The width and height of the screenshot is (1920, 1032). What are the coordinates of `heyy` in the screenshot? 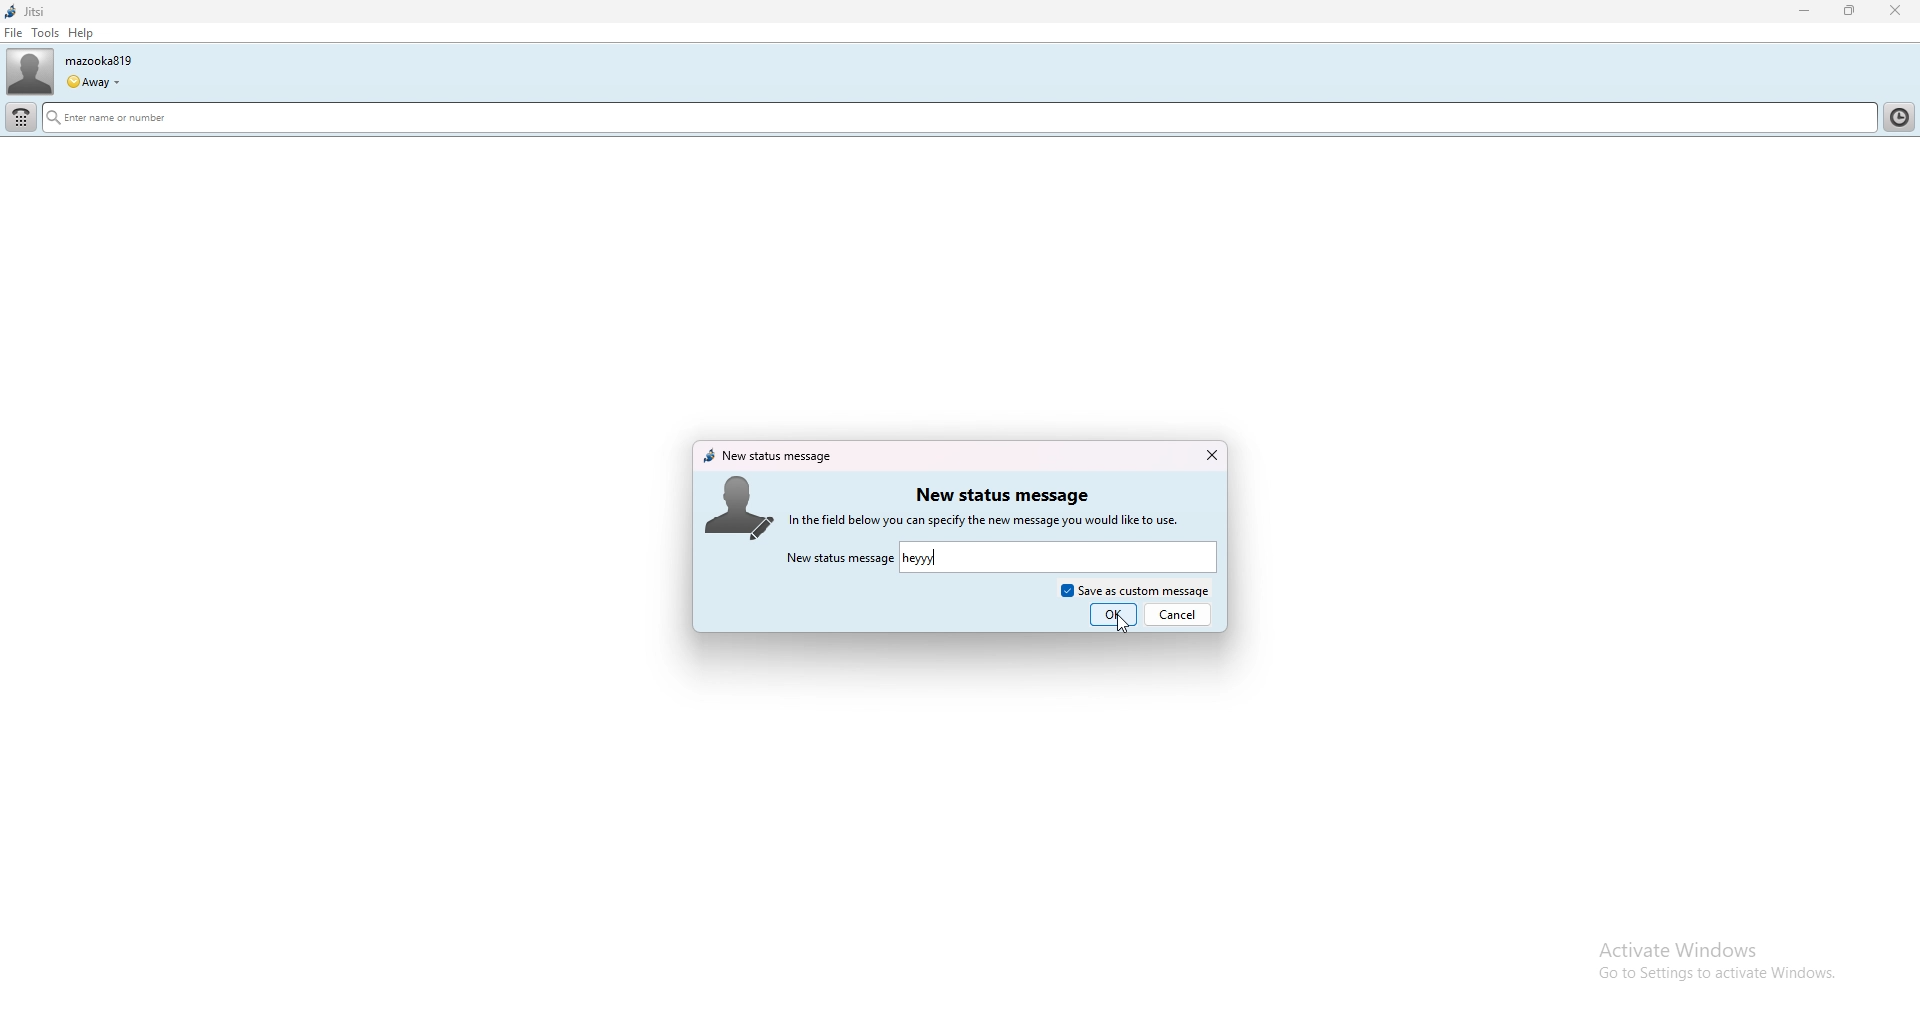 It's located at (920, 559).